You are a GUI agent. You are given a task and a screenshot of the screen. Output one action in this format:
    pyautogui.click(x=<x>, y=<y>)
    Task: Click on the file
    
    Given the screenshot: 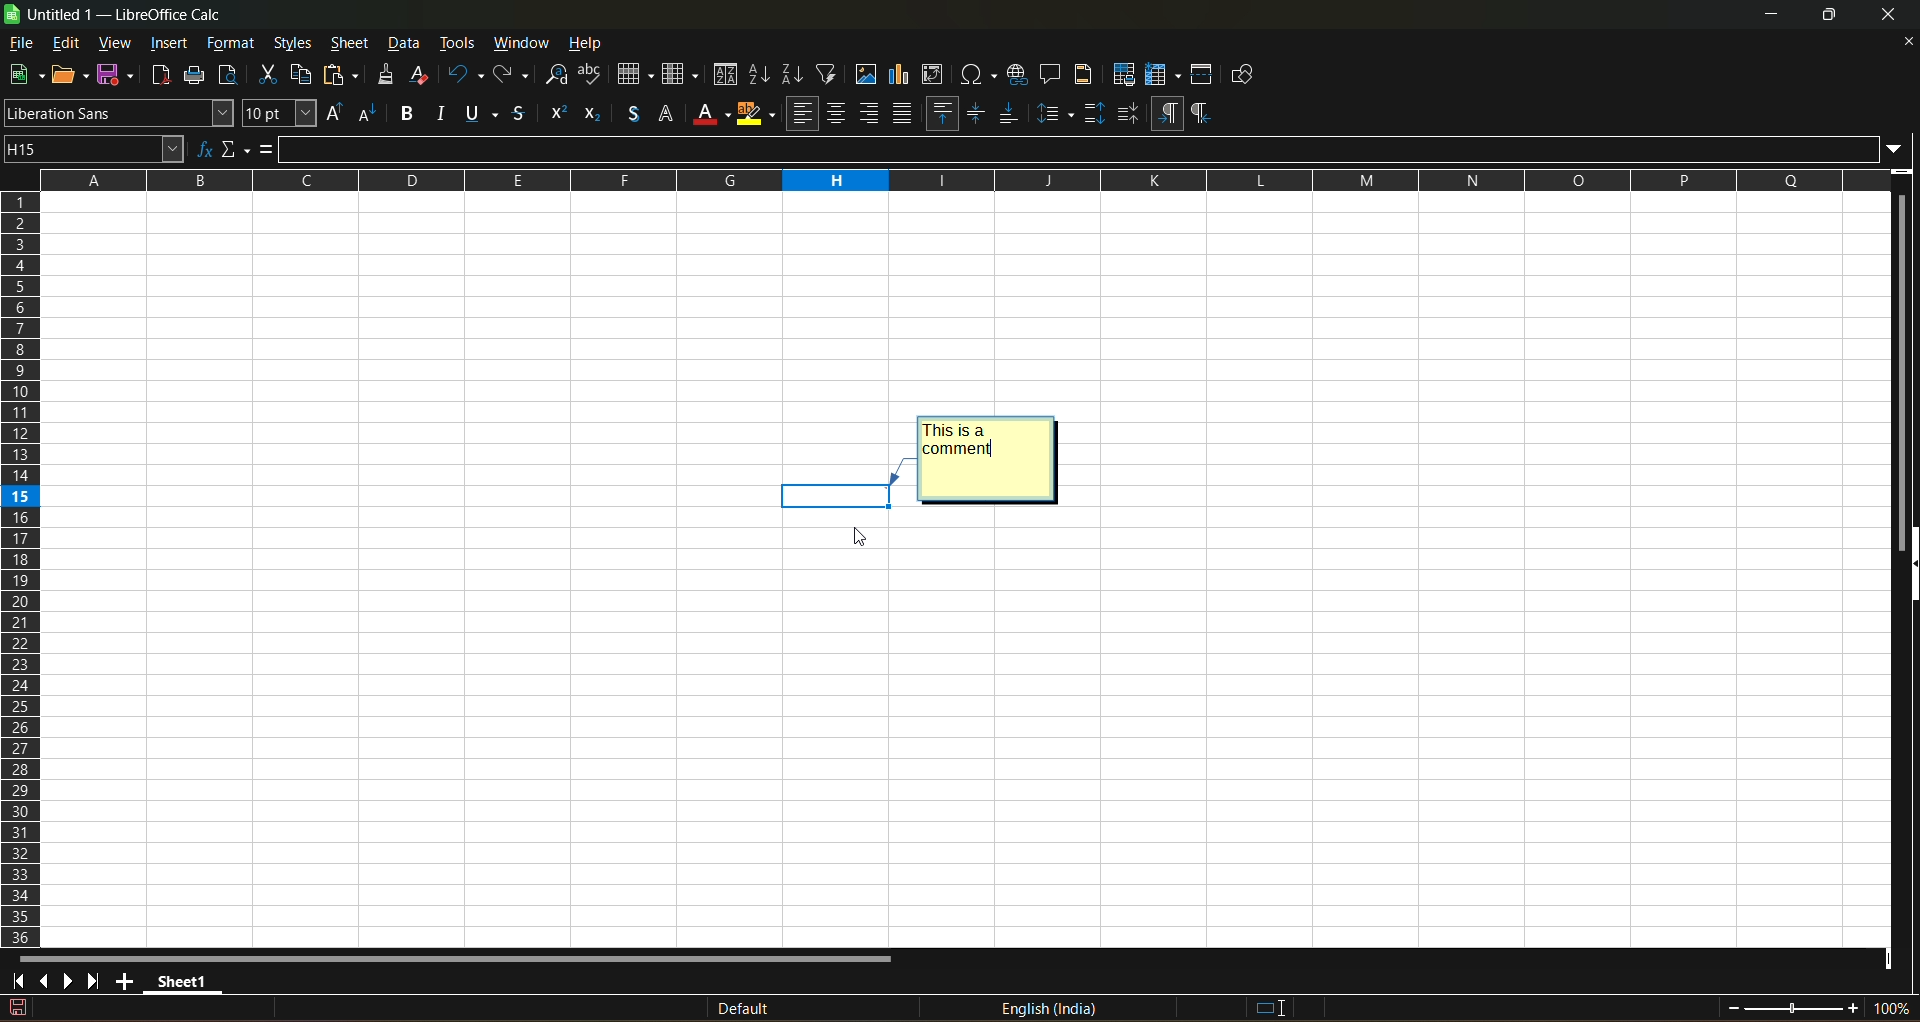 What is the action you would take?
    pyautogui.click(x=21, y=44)
    